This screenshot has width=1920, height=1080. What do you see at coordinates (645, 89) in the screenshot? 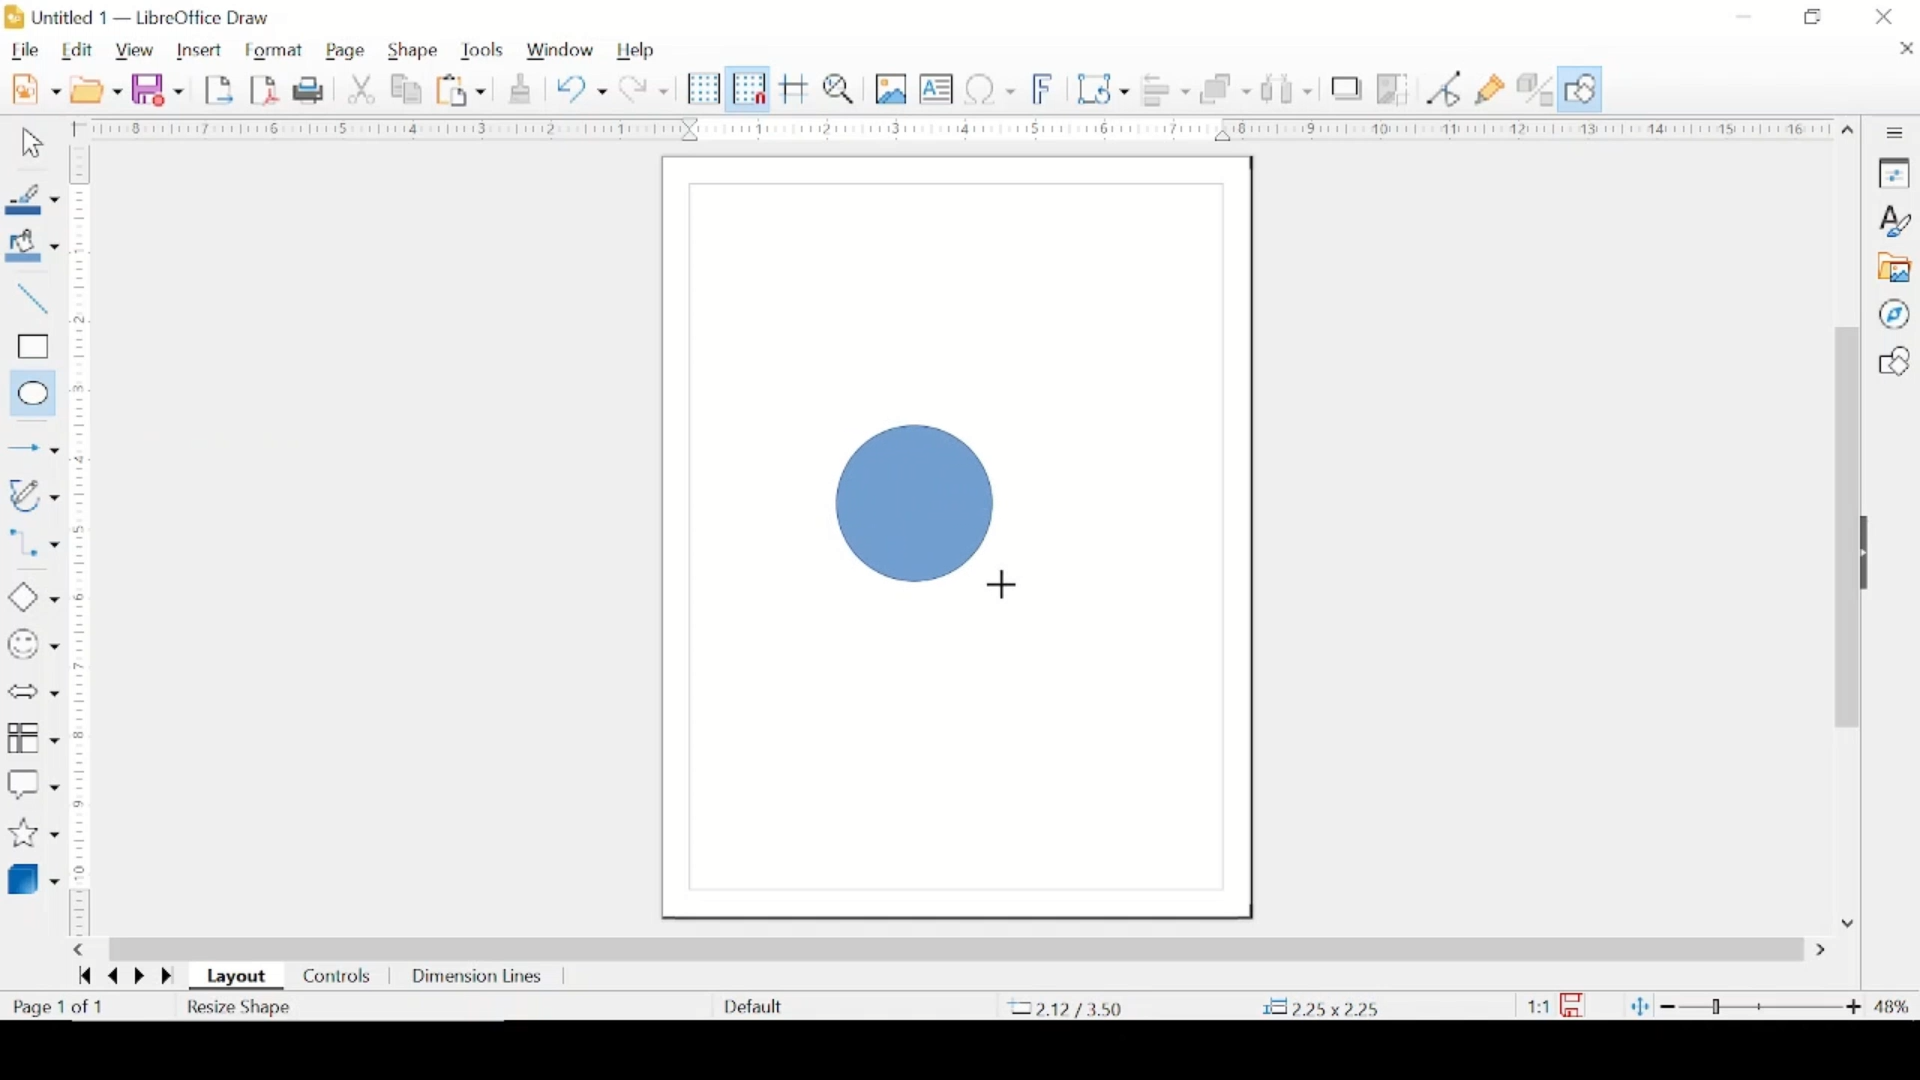
I see `redo` at bounding box center [645, 89].